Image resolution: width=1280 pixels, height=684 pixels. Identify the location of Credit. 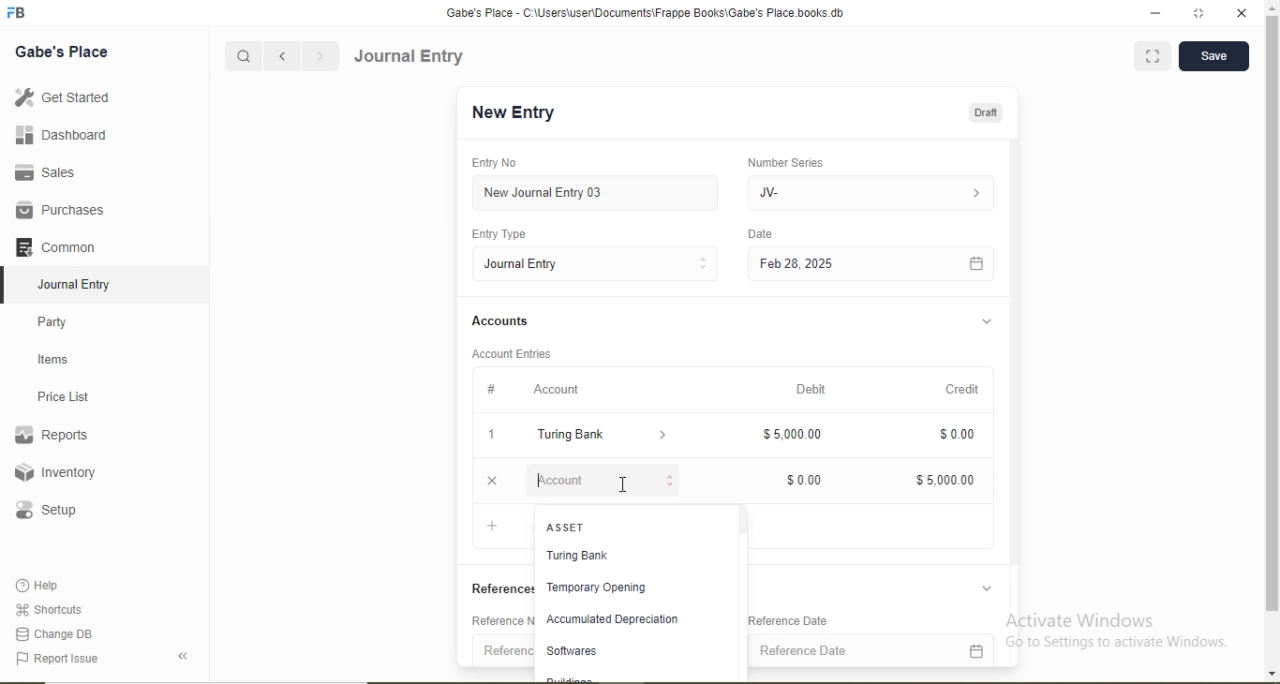
(964, 388).